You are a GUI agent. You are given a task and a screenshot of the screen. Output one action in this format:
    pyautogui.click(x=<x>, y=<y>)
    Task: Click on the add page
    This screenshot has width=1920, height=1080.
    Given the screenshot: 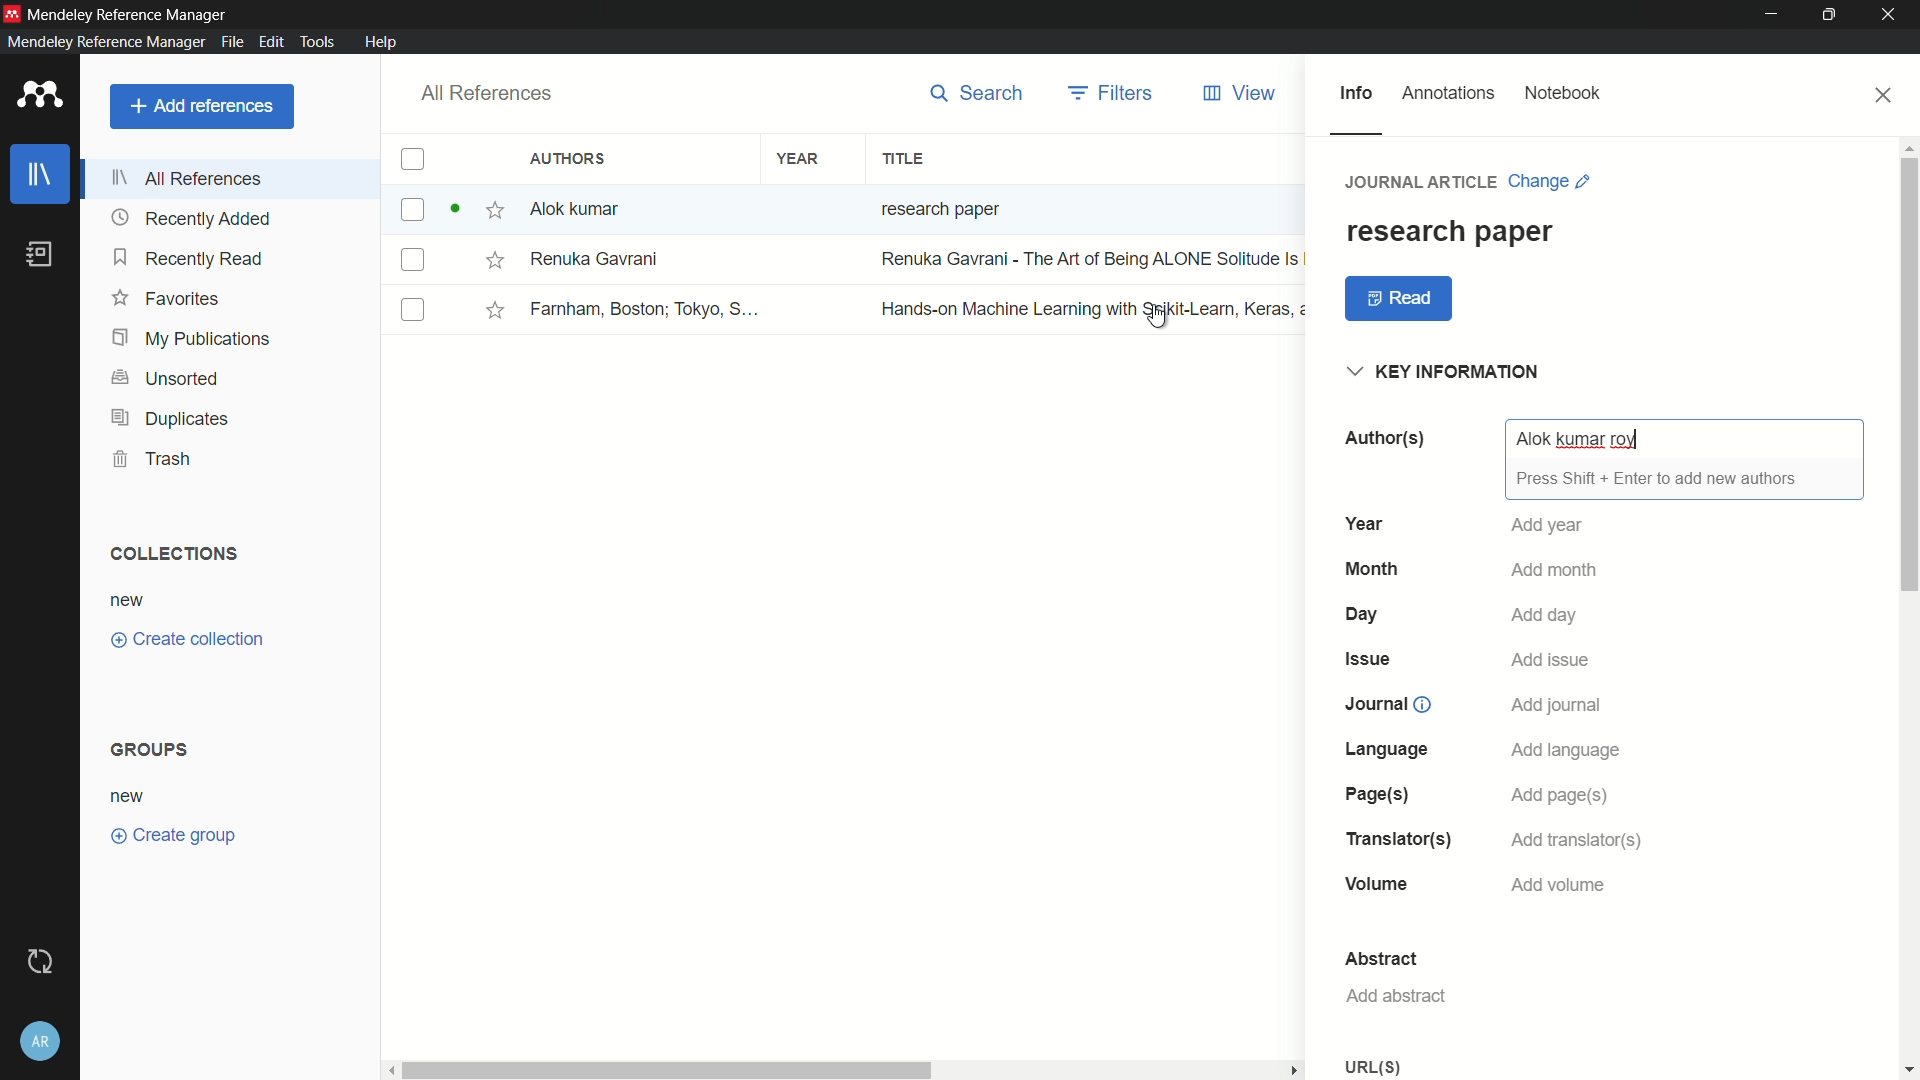 What is the action you would take?
    pyautogui.click(x=1561, y=795)
    